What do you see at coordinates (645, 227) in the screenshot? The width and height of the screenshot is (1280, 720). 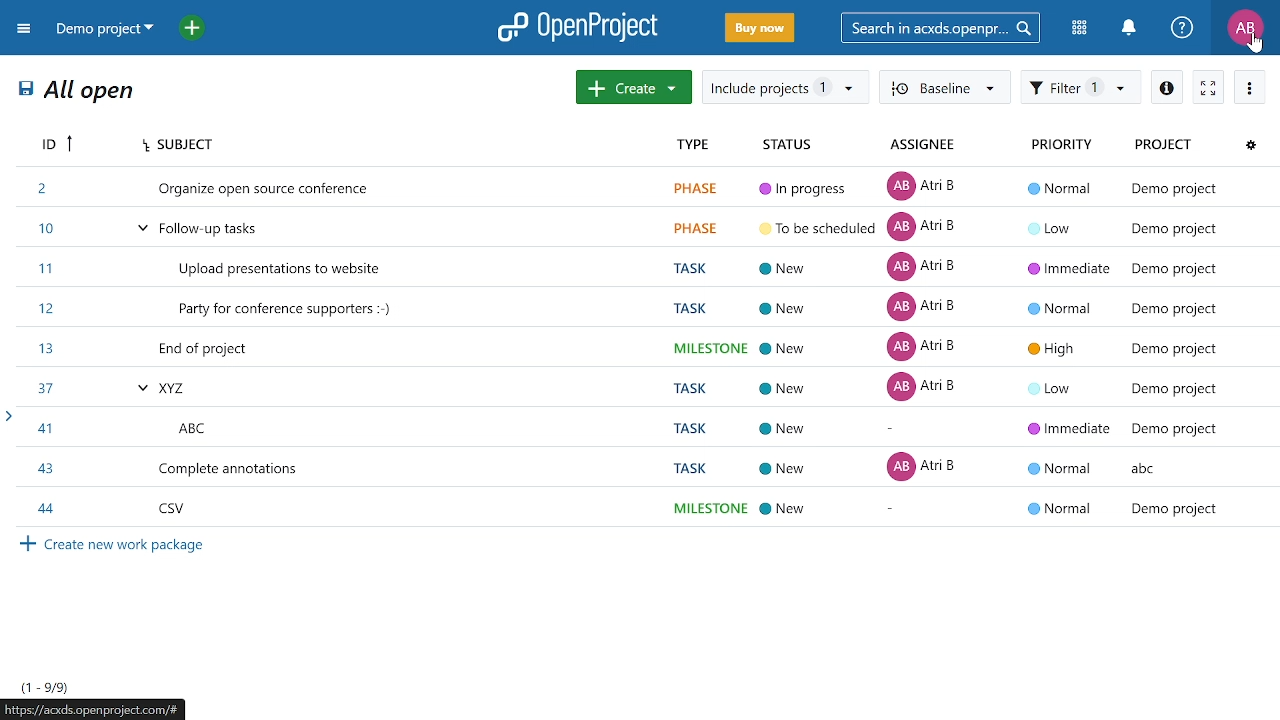 I see `task titled "Follow up tasks"` at bounding box center [645, 227].